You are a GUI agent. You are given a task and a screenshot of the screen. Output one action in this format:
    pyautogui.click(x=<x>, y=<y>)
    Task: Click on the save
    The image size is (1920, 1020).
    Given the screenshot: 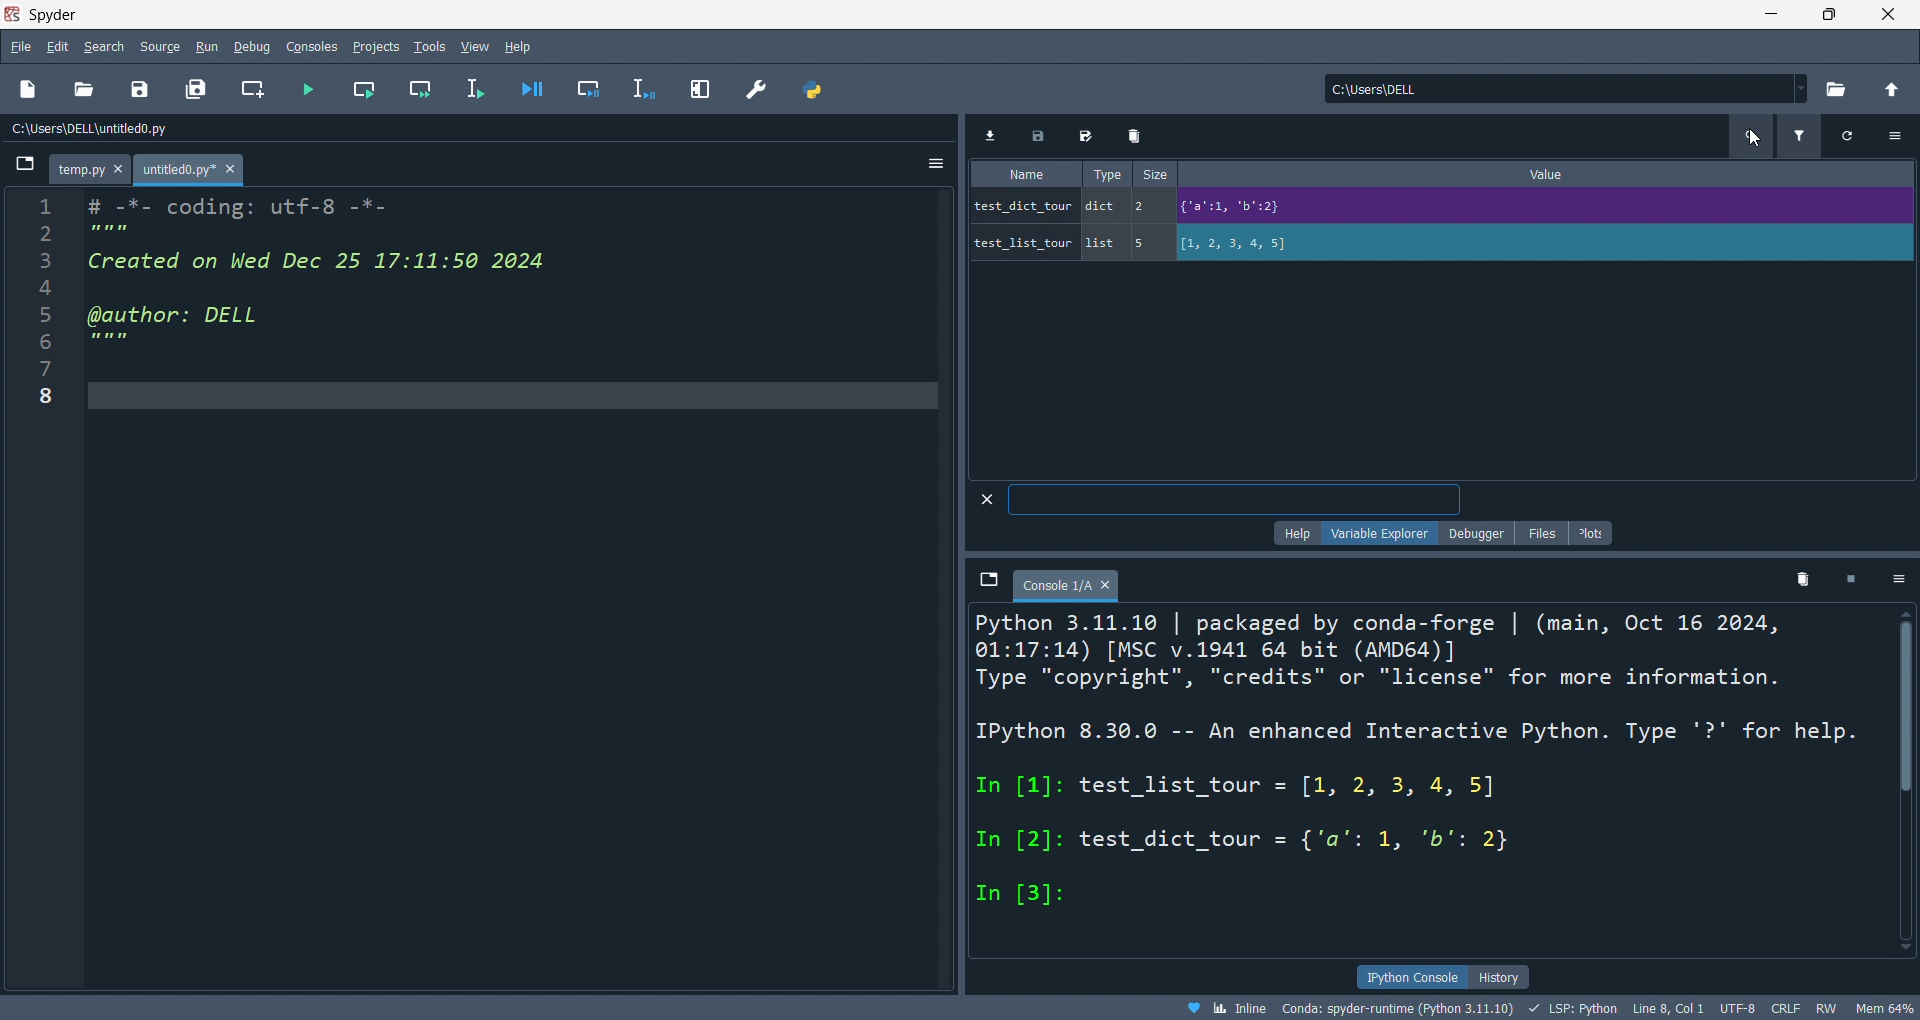 What is the action you would take?
    pyautogui.click(x=132, y=90)
    